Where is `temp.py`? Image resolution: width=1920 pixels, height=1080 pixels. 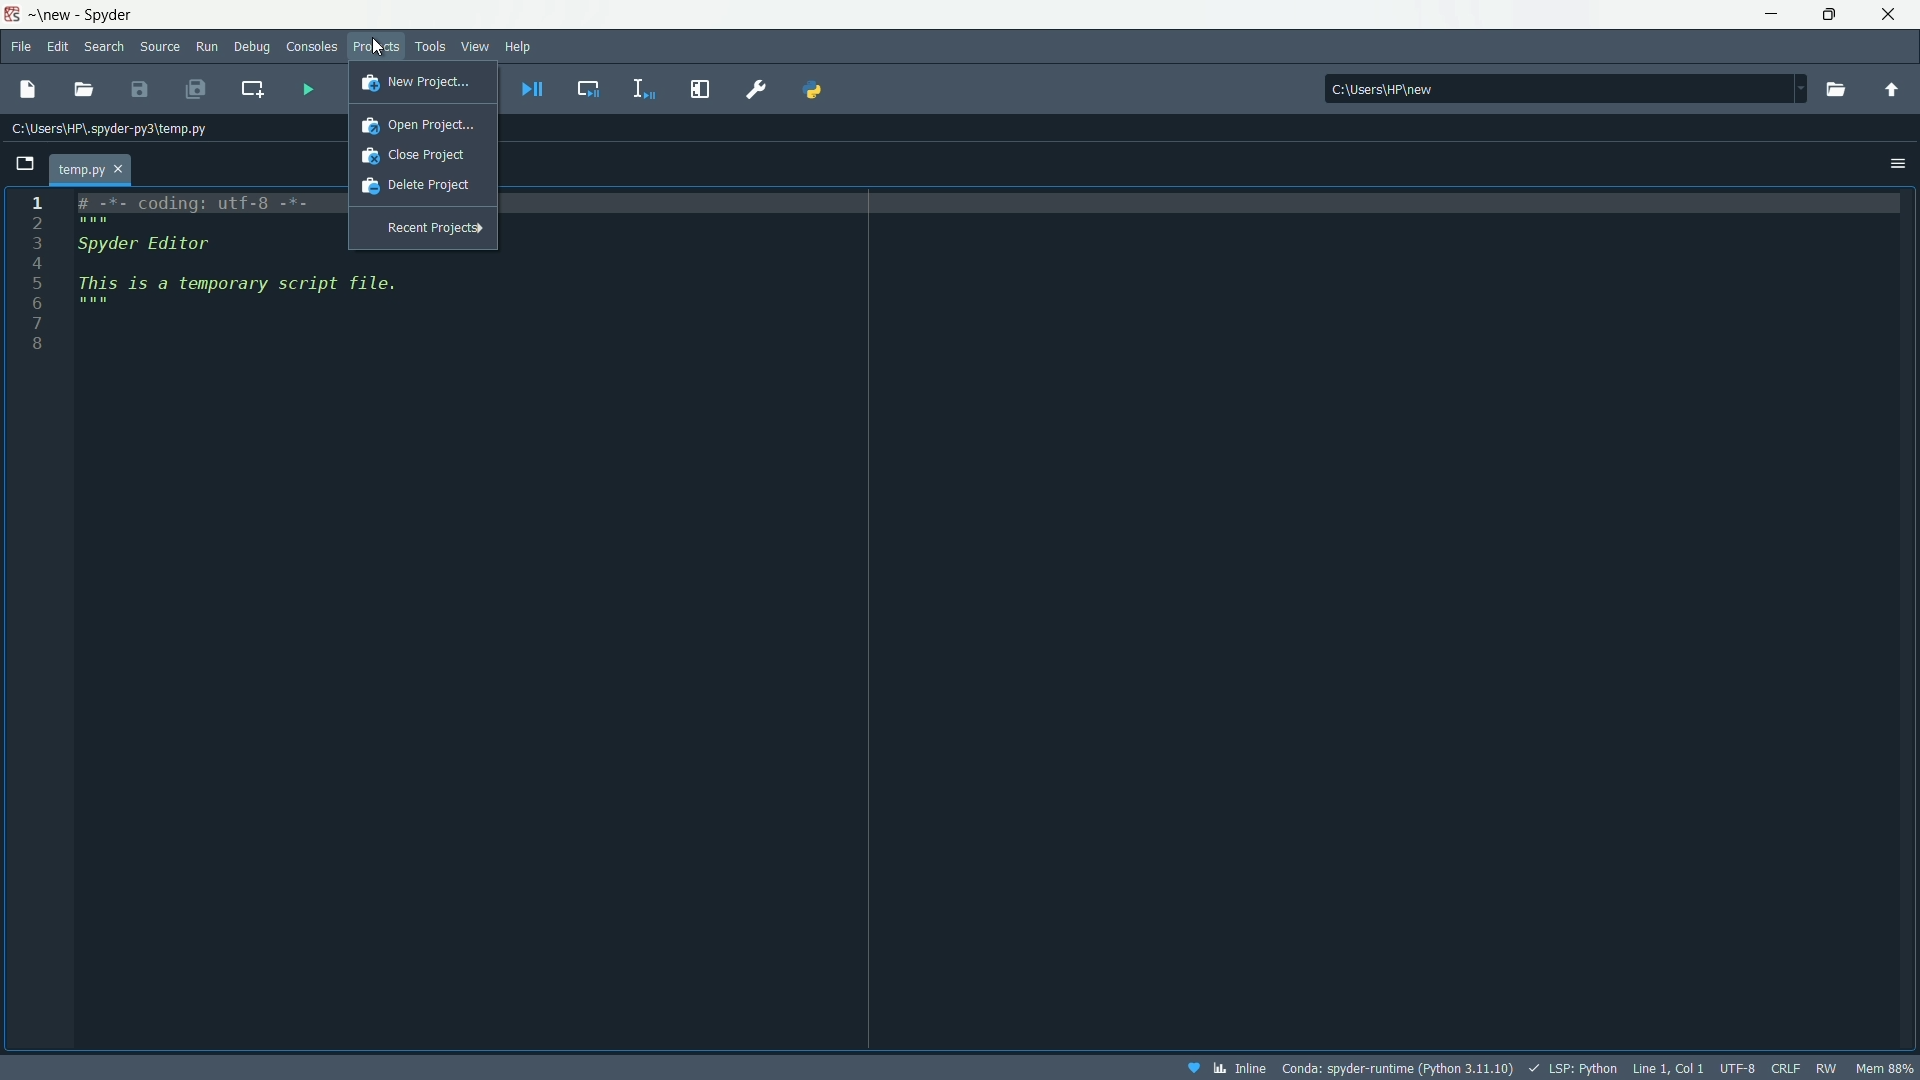
temp.py is located at coordinates (92, 170).